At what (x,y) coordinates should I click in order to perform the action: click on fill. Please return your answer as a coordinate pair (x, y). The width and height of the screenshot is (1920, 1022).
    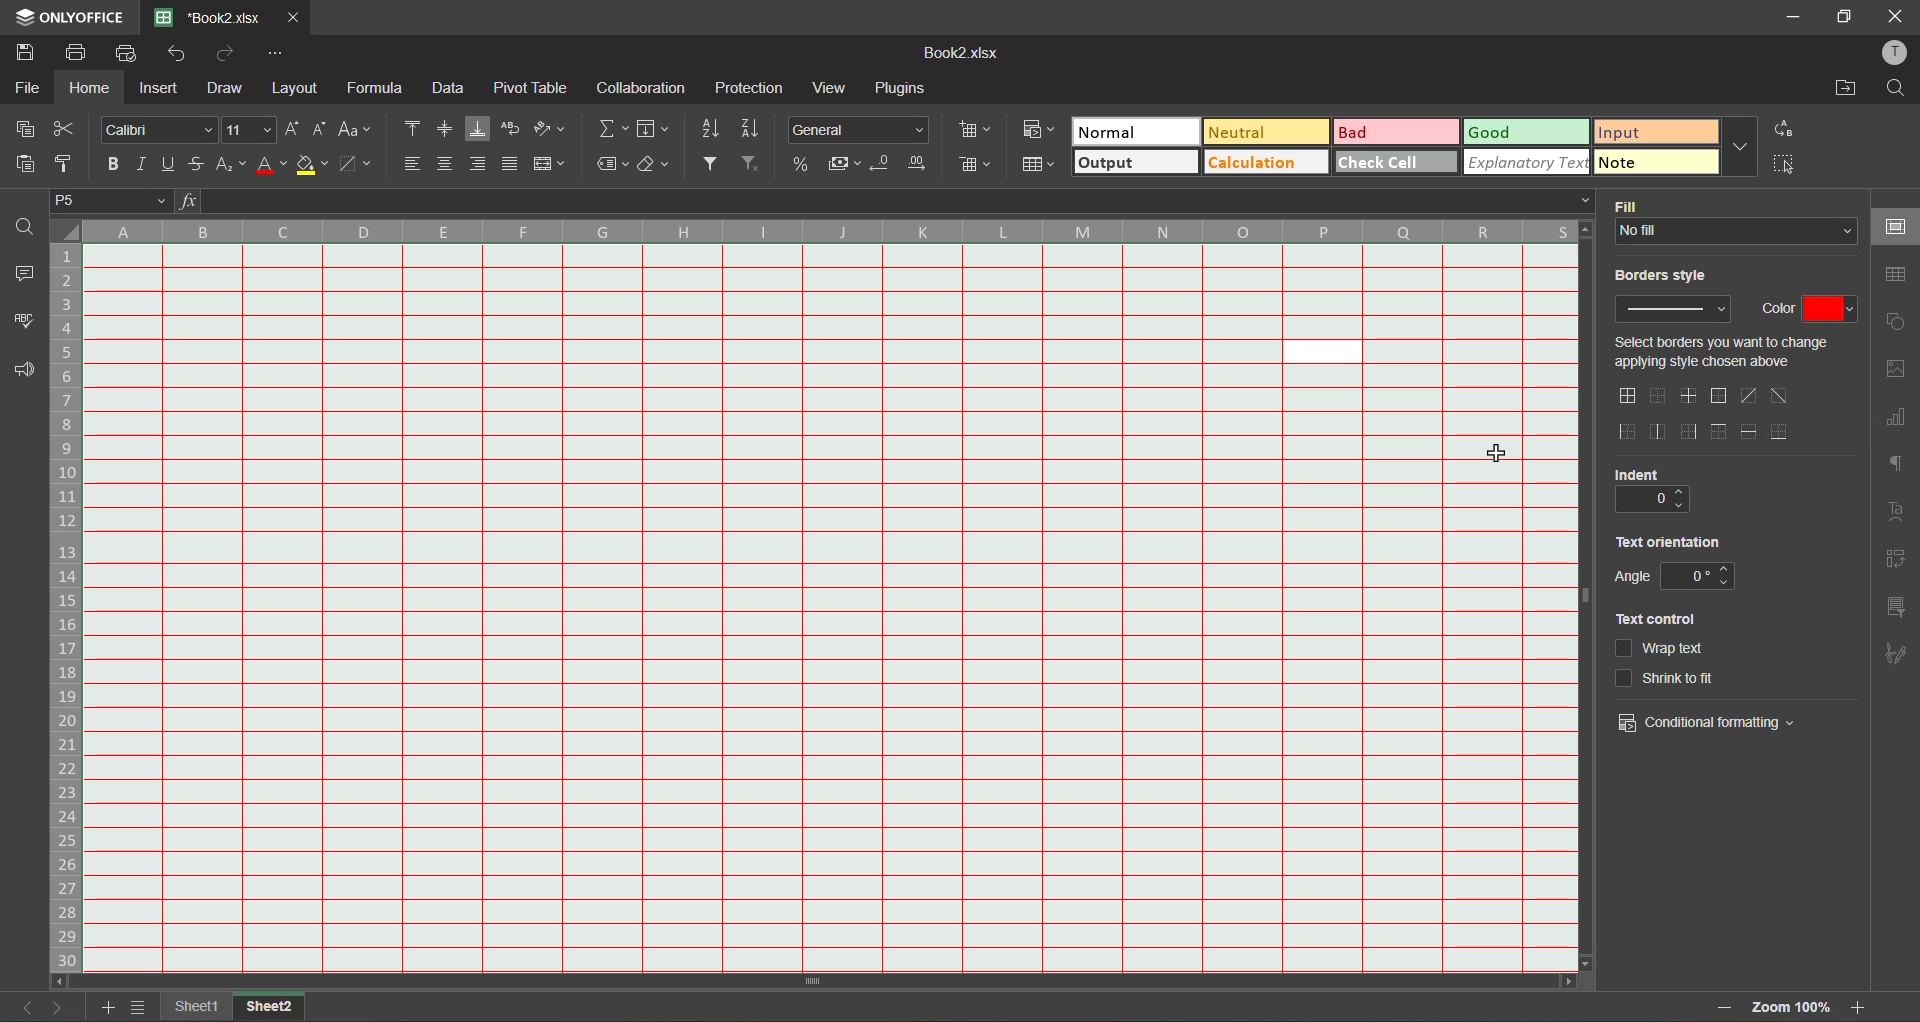
    Looking at the image, I should click on (1732, 206).